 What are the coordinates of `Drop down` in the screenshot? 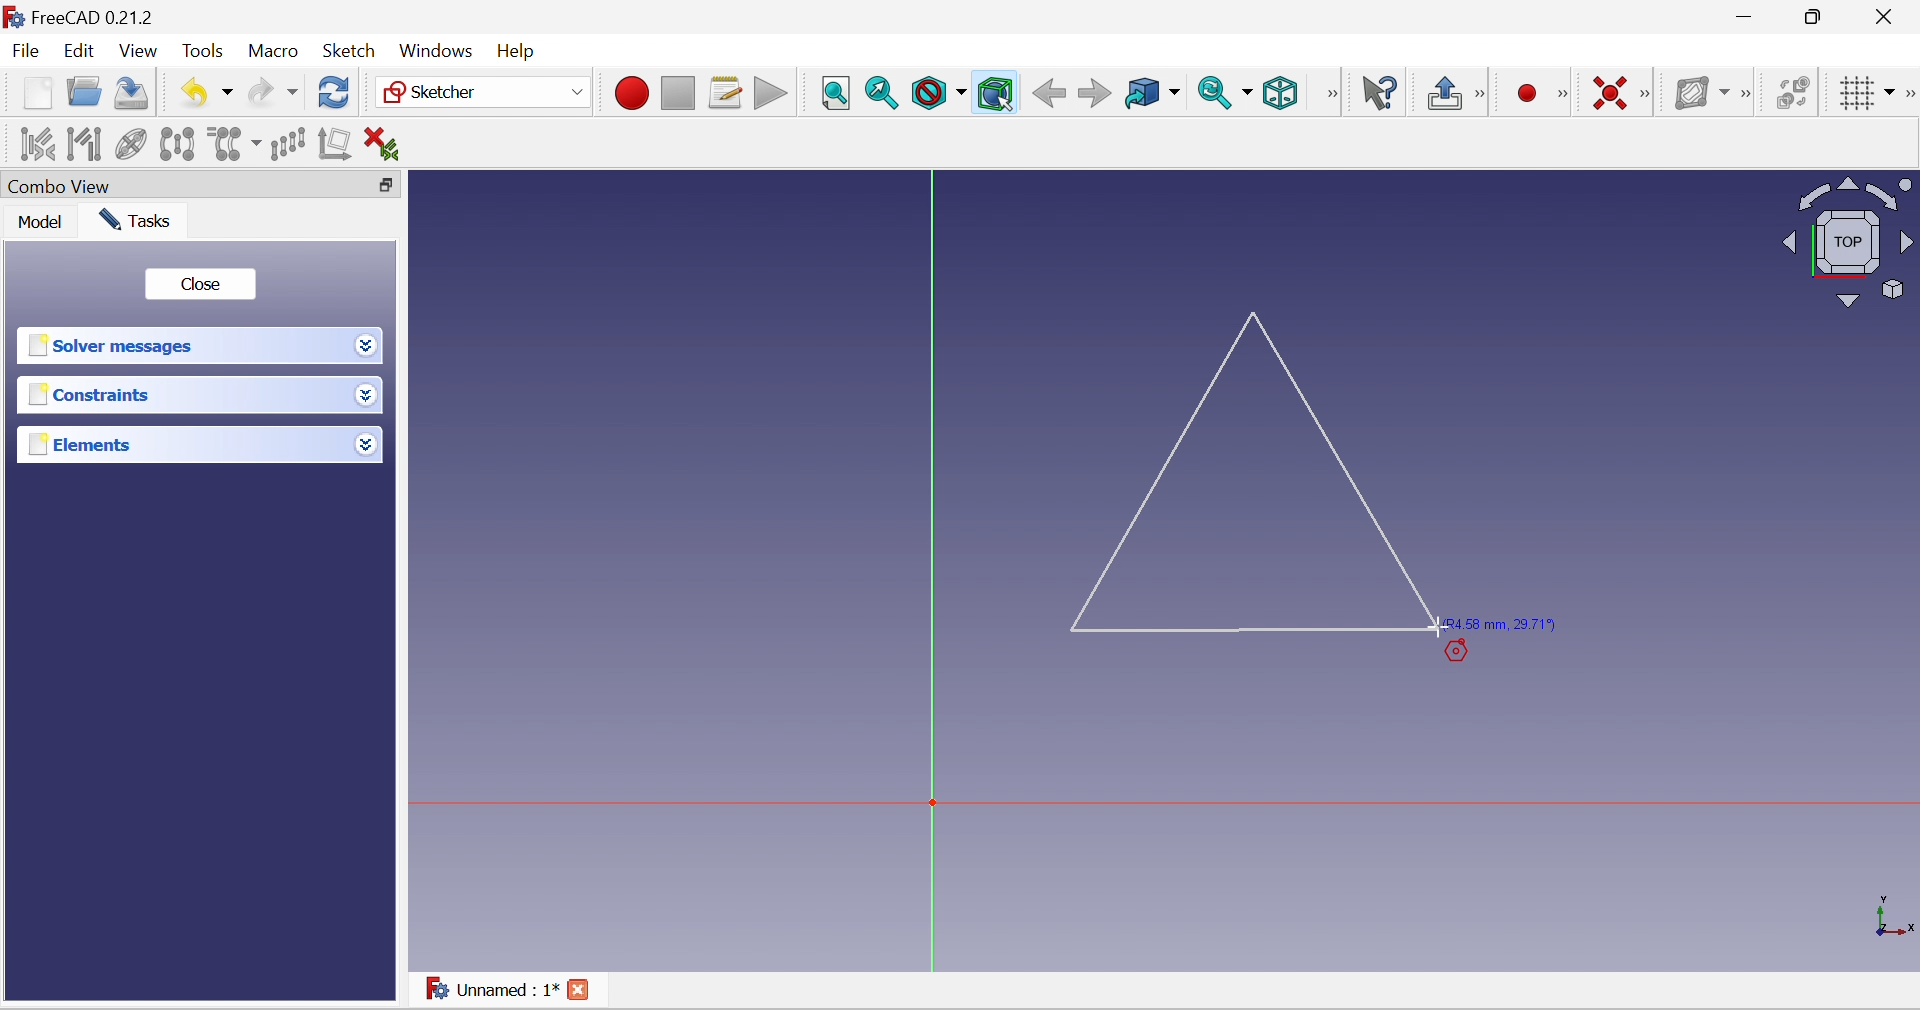 It's located at (366, 345).